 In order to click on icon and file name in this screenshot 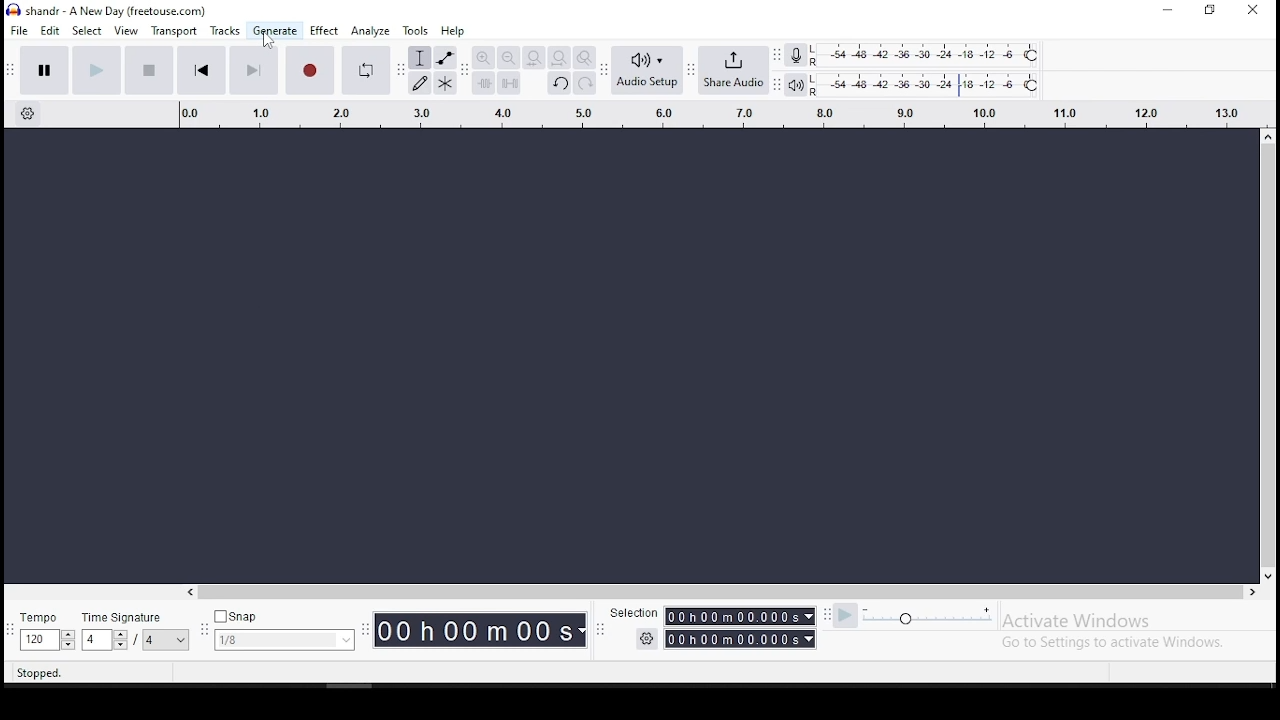, I will do `click(107, 11)`.